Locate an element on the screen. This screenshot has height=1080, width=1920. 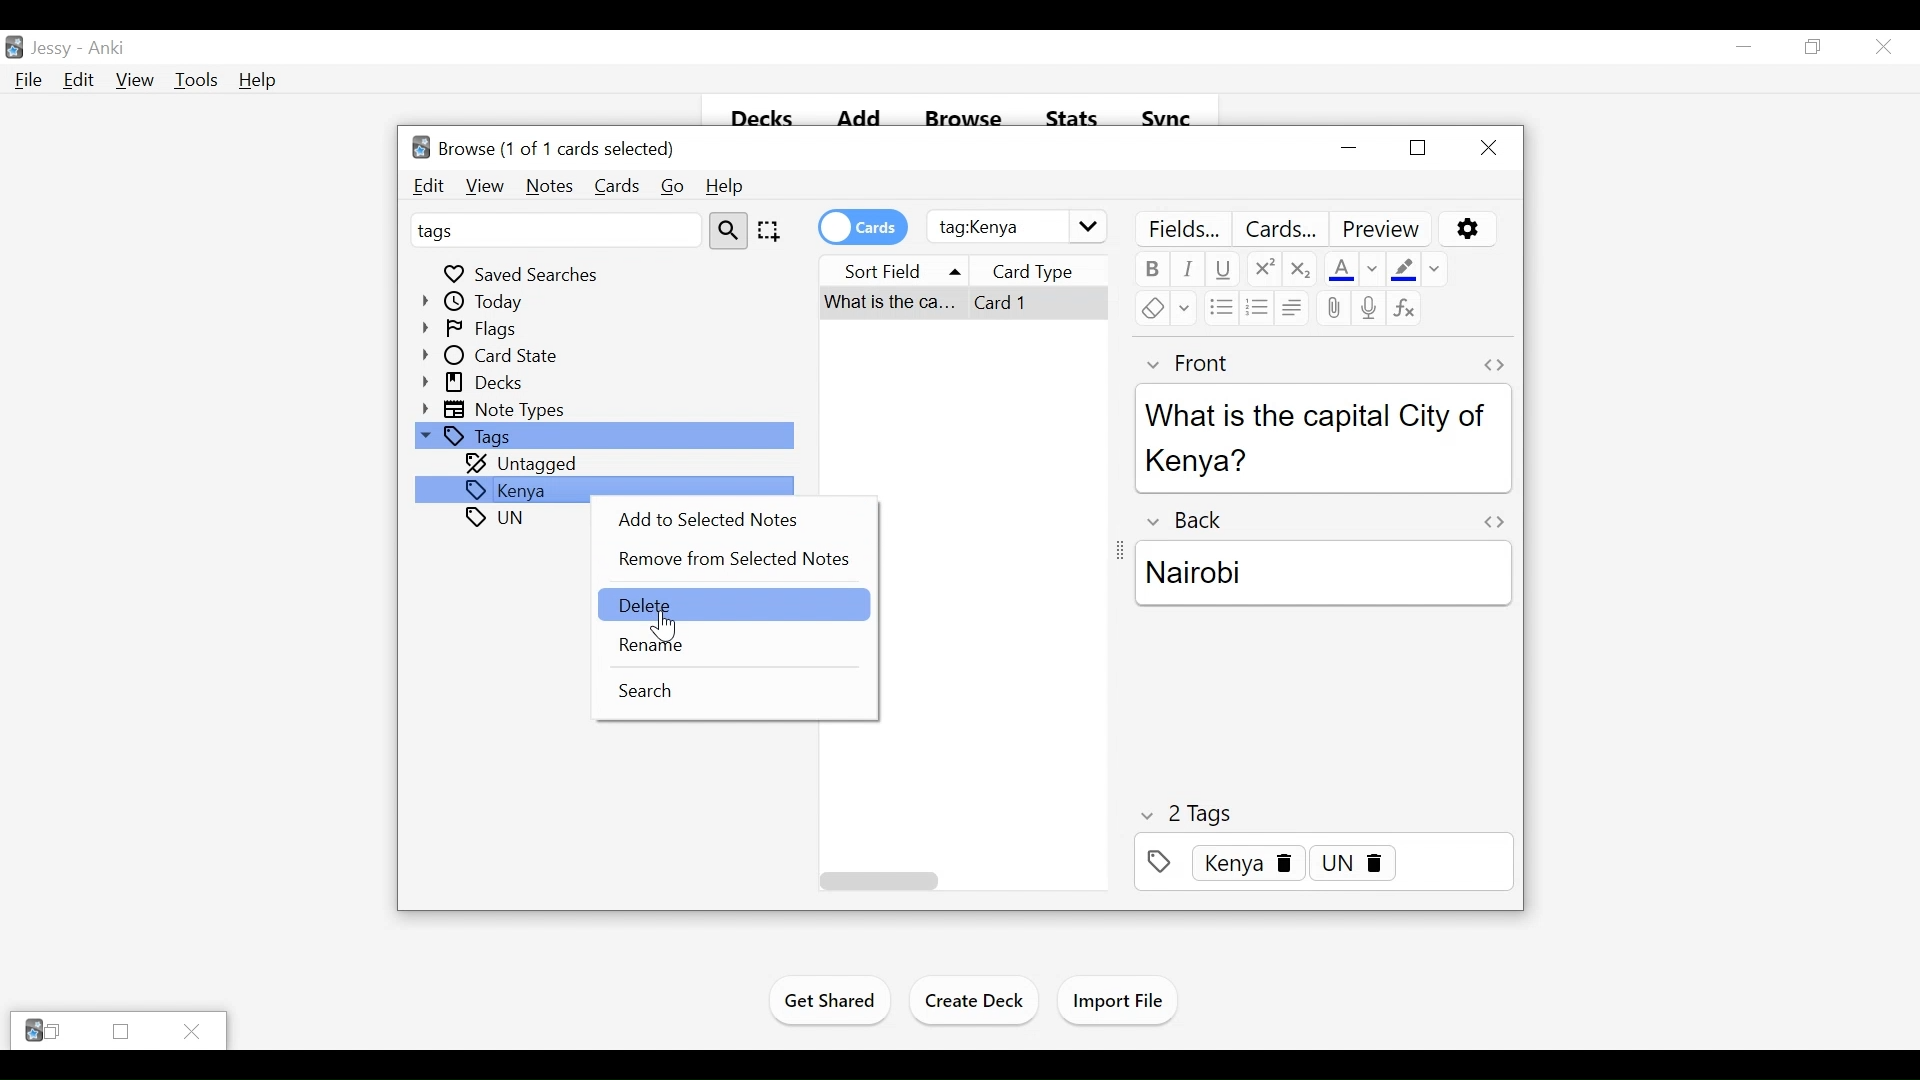
Create Deck is located at coordinates (976, 1000).